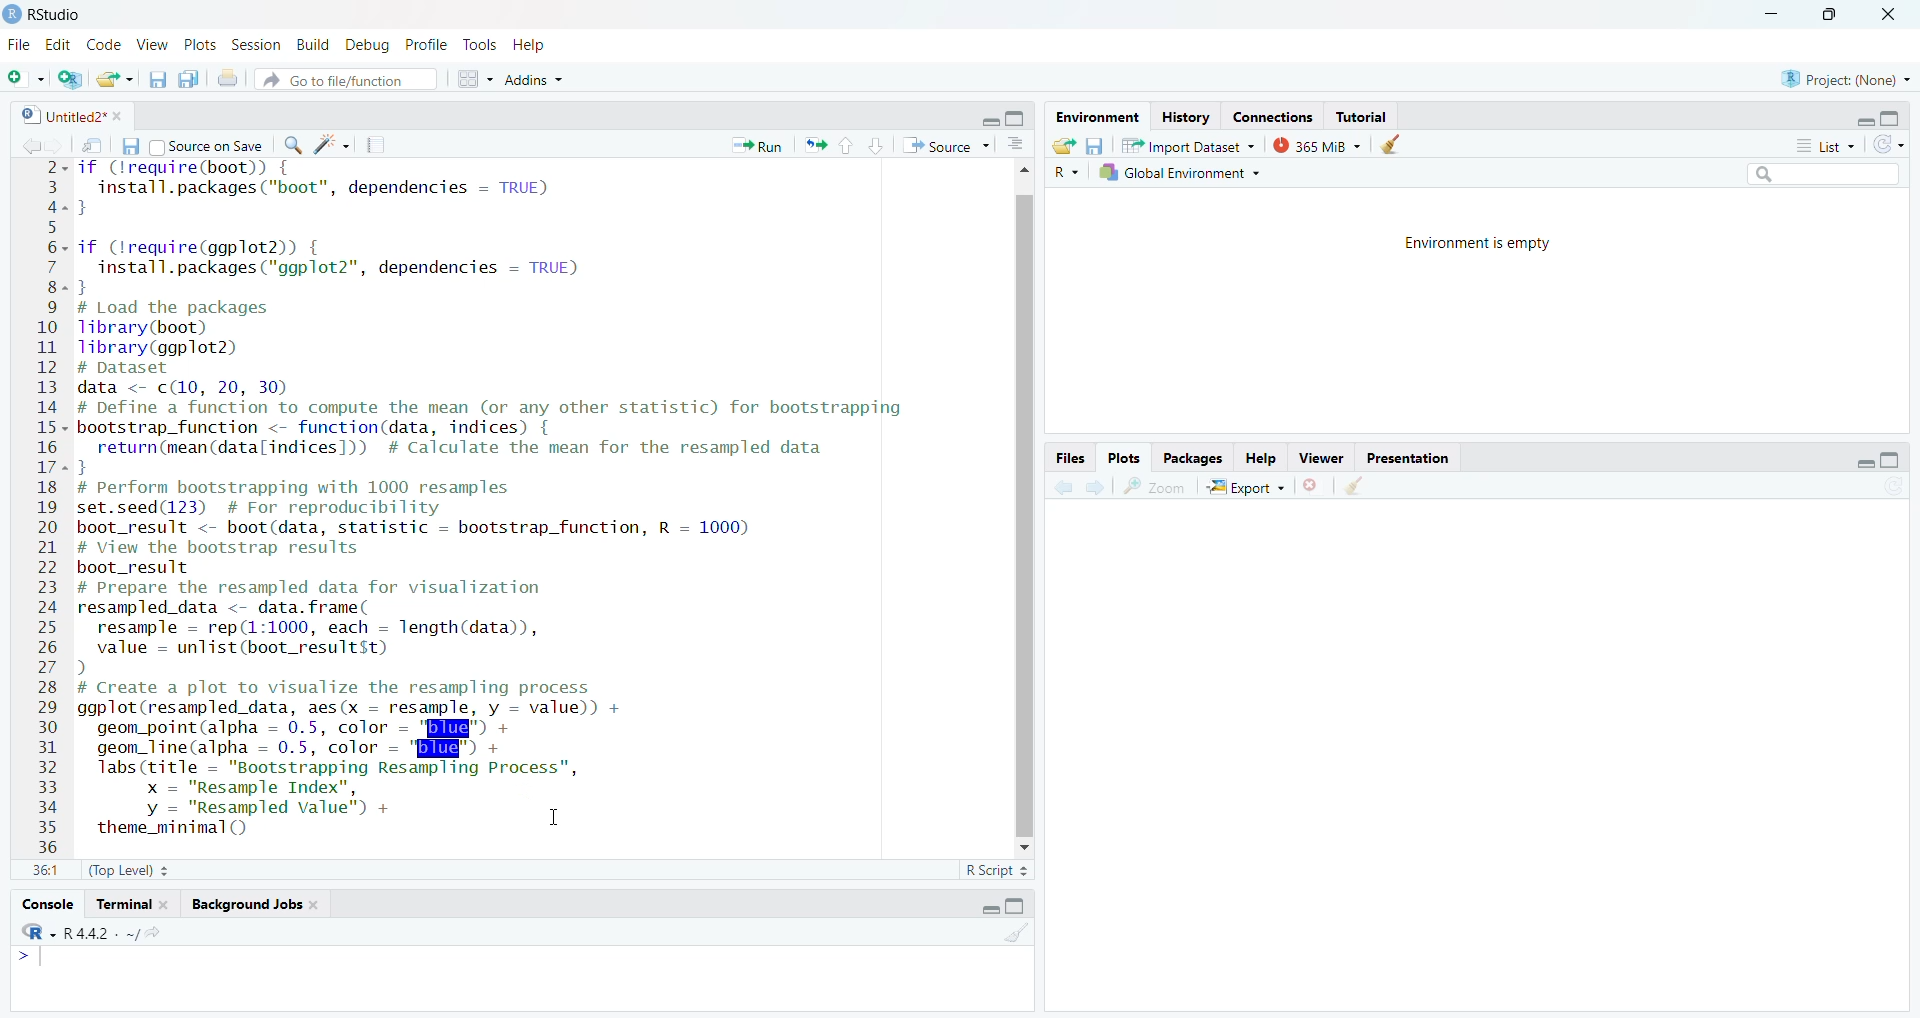 This screenshot has height=1018, width=1920. I want to click on  Profile, so click(425, 44).